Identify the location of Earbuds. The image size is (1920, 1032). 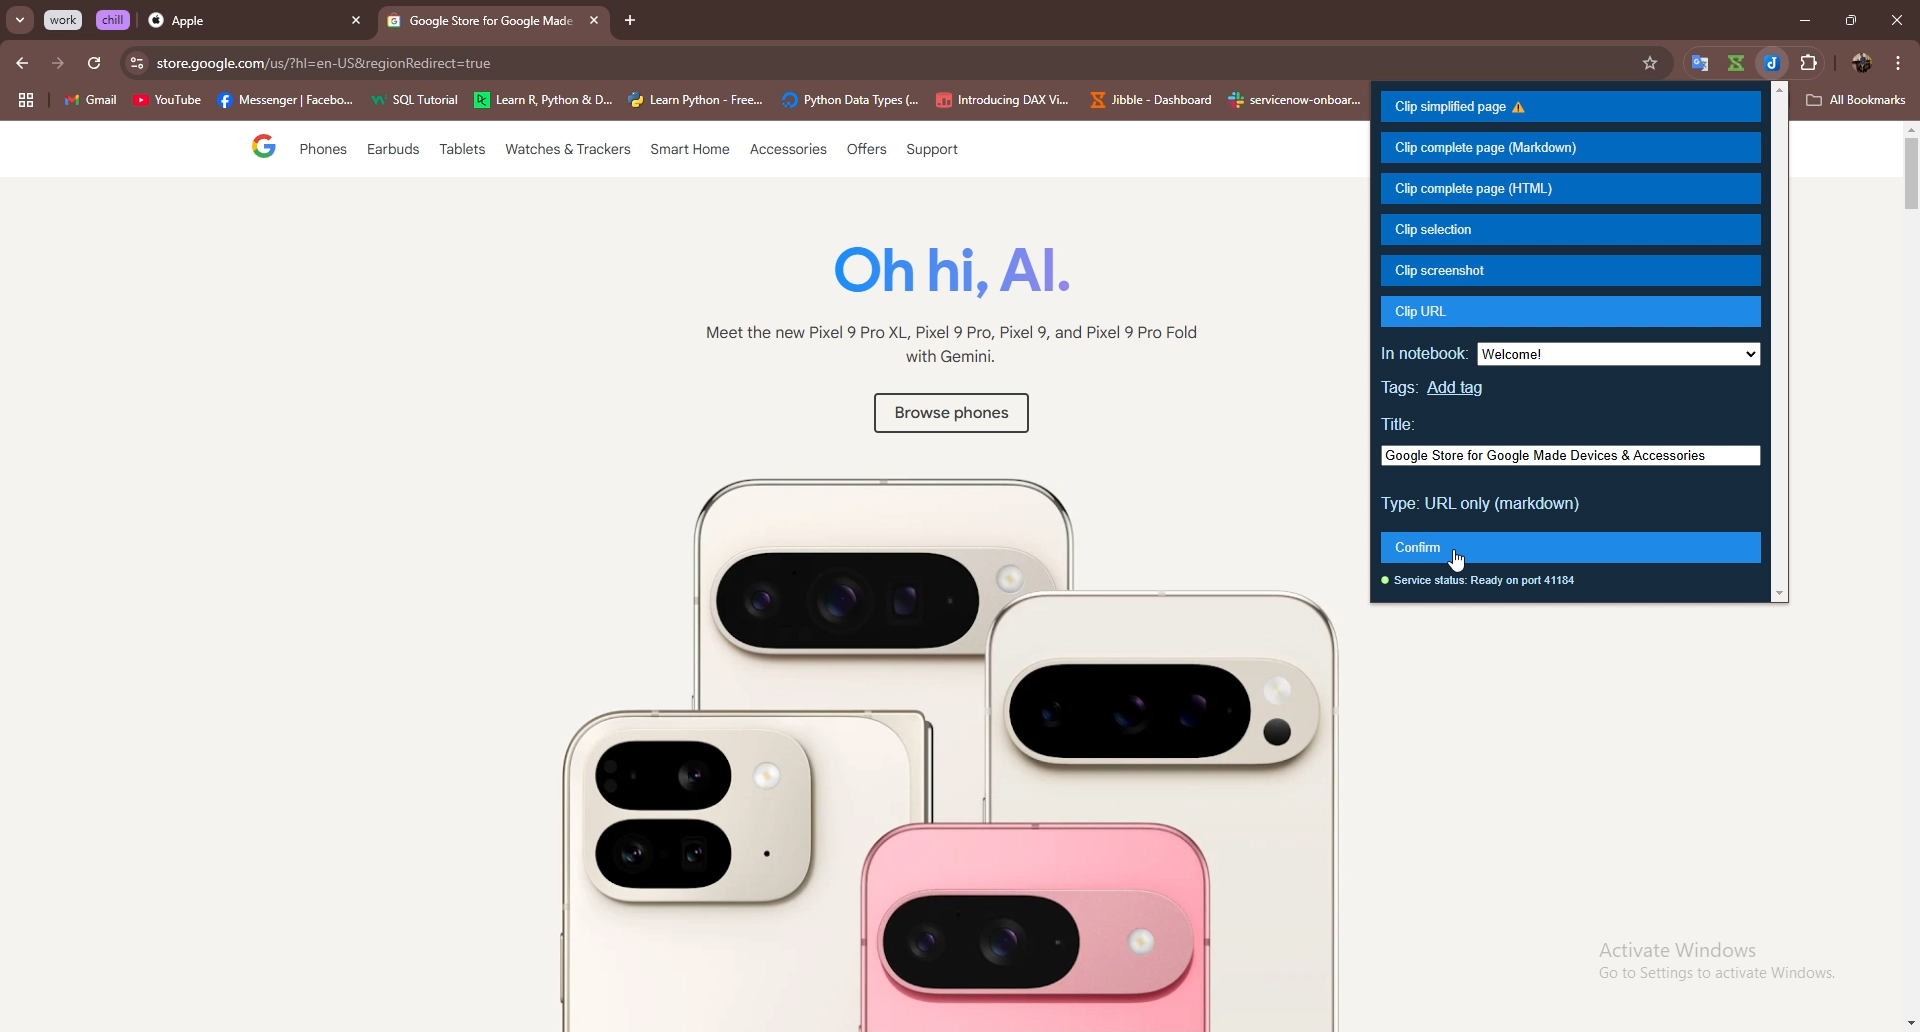
(395, 154).